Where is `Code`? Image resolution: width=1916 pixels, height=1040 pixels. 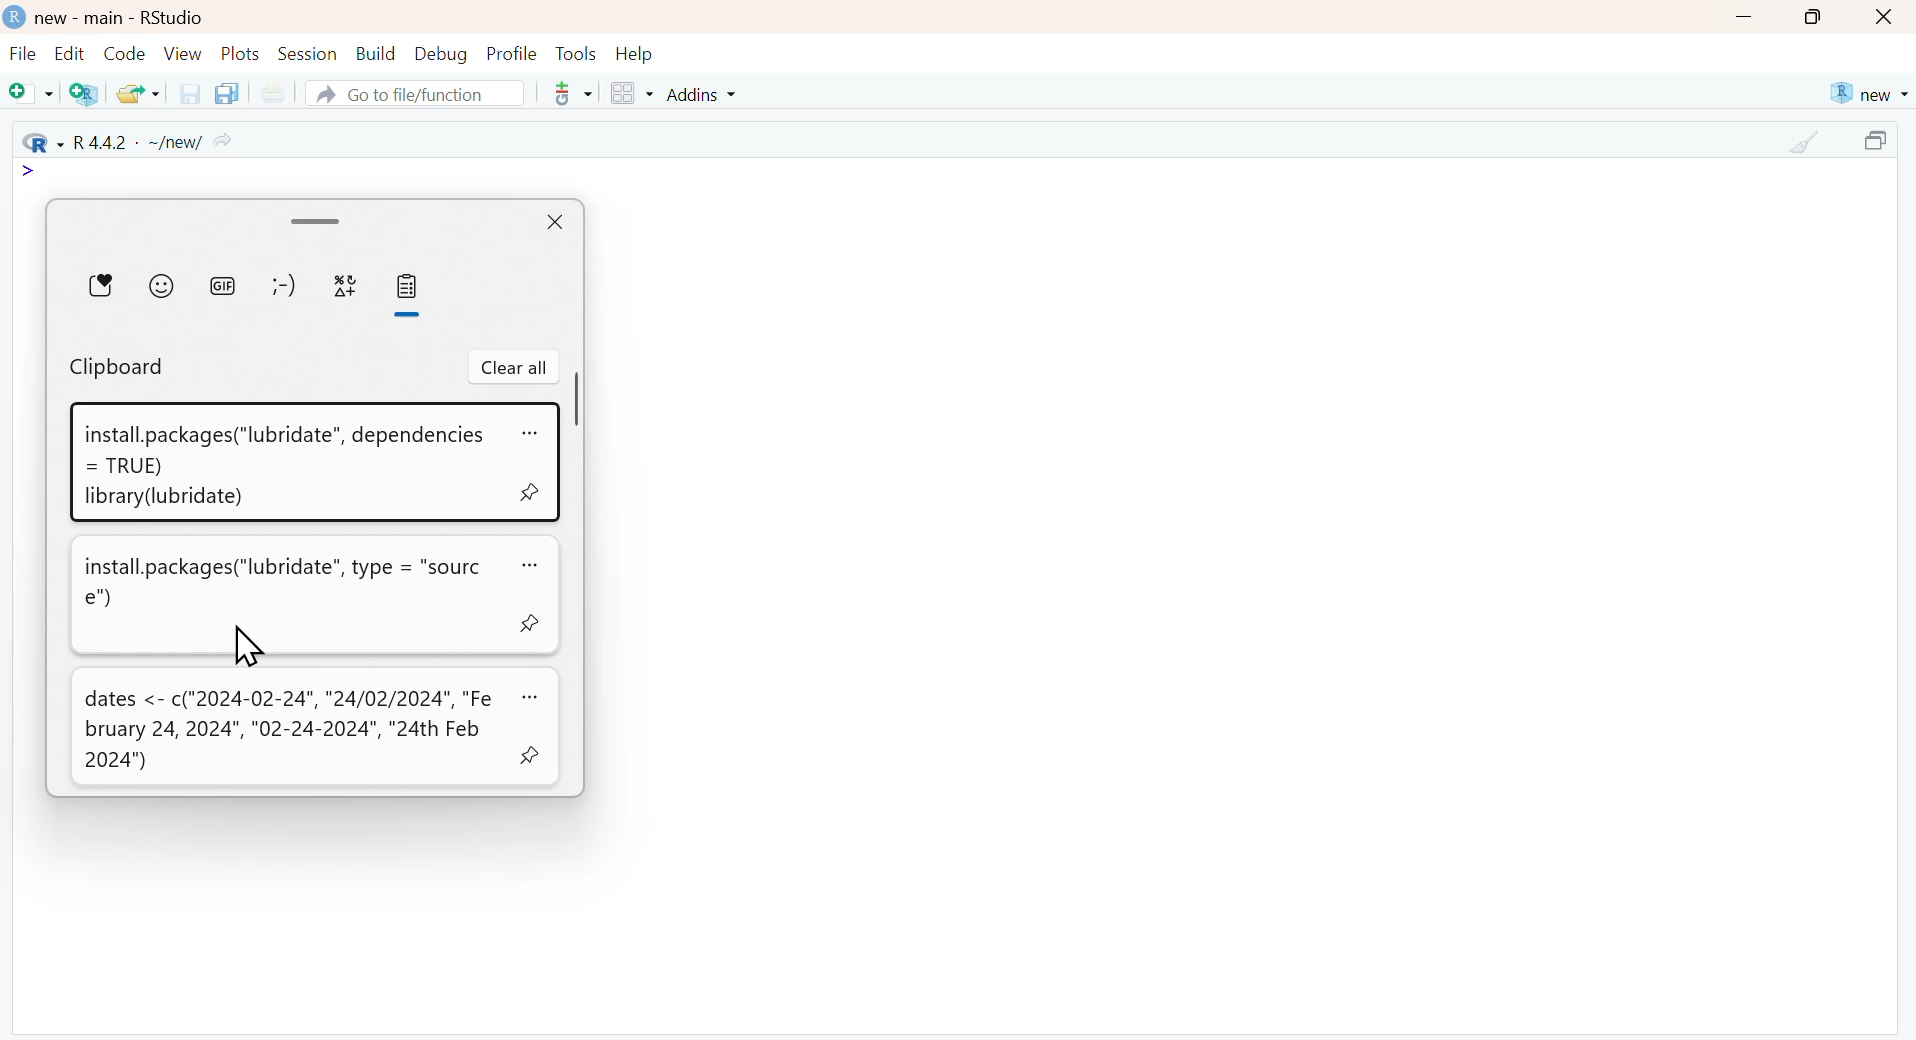 Code is located at coordinates (122, 53).